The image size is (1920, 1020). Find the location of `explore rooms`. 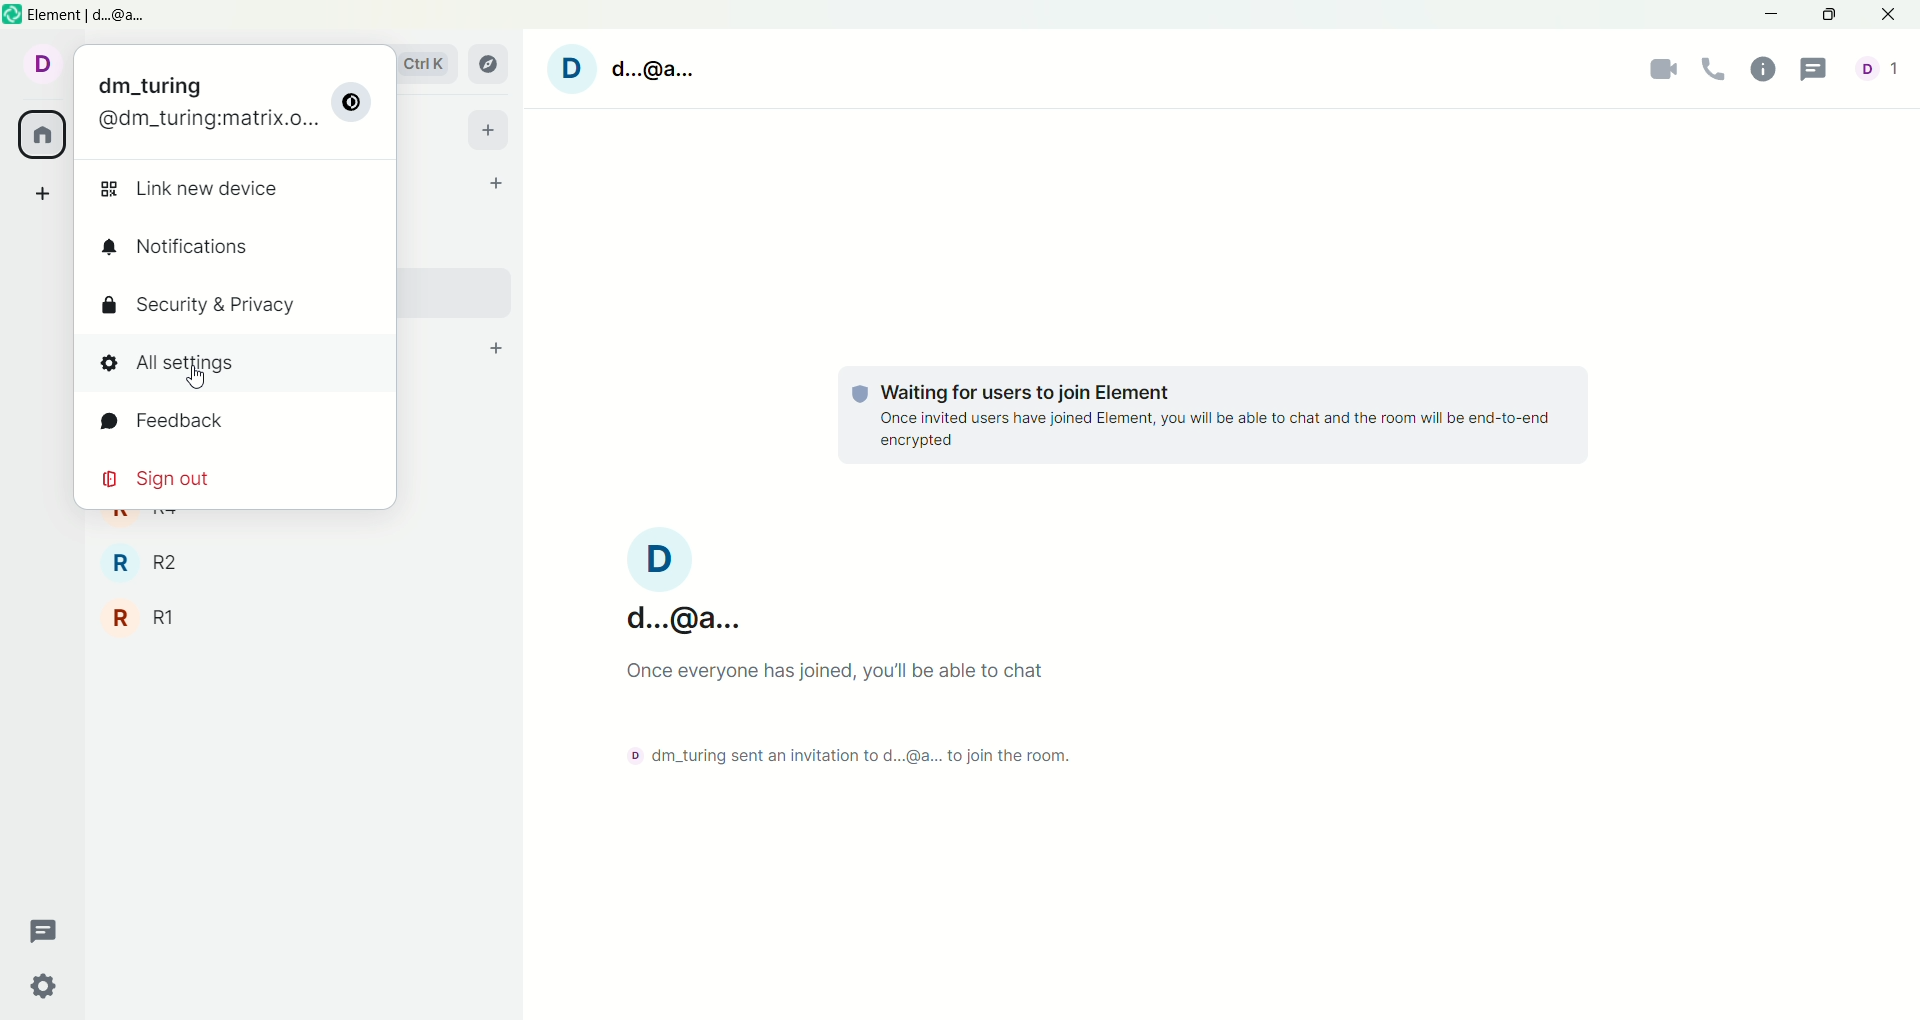

explore rooms is located at coordinates (494, 63).